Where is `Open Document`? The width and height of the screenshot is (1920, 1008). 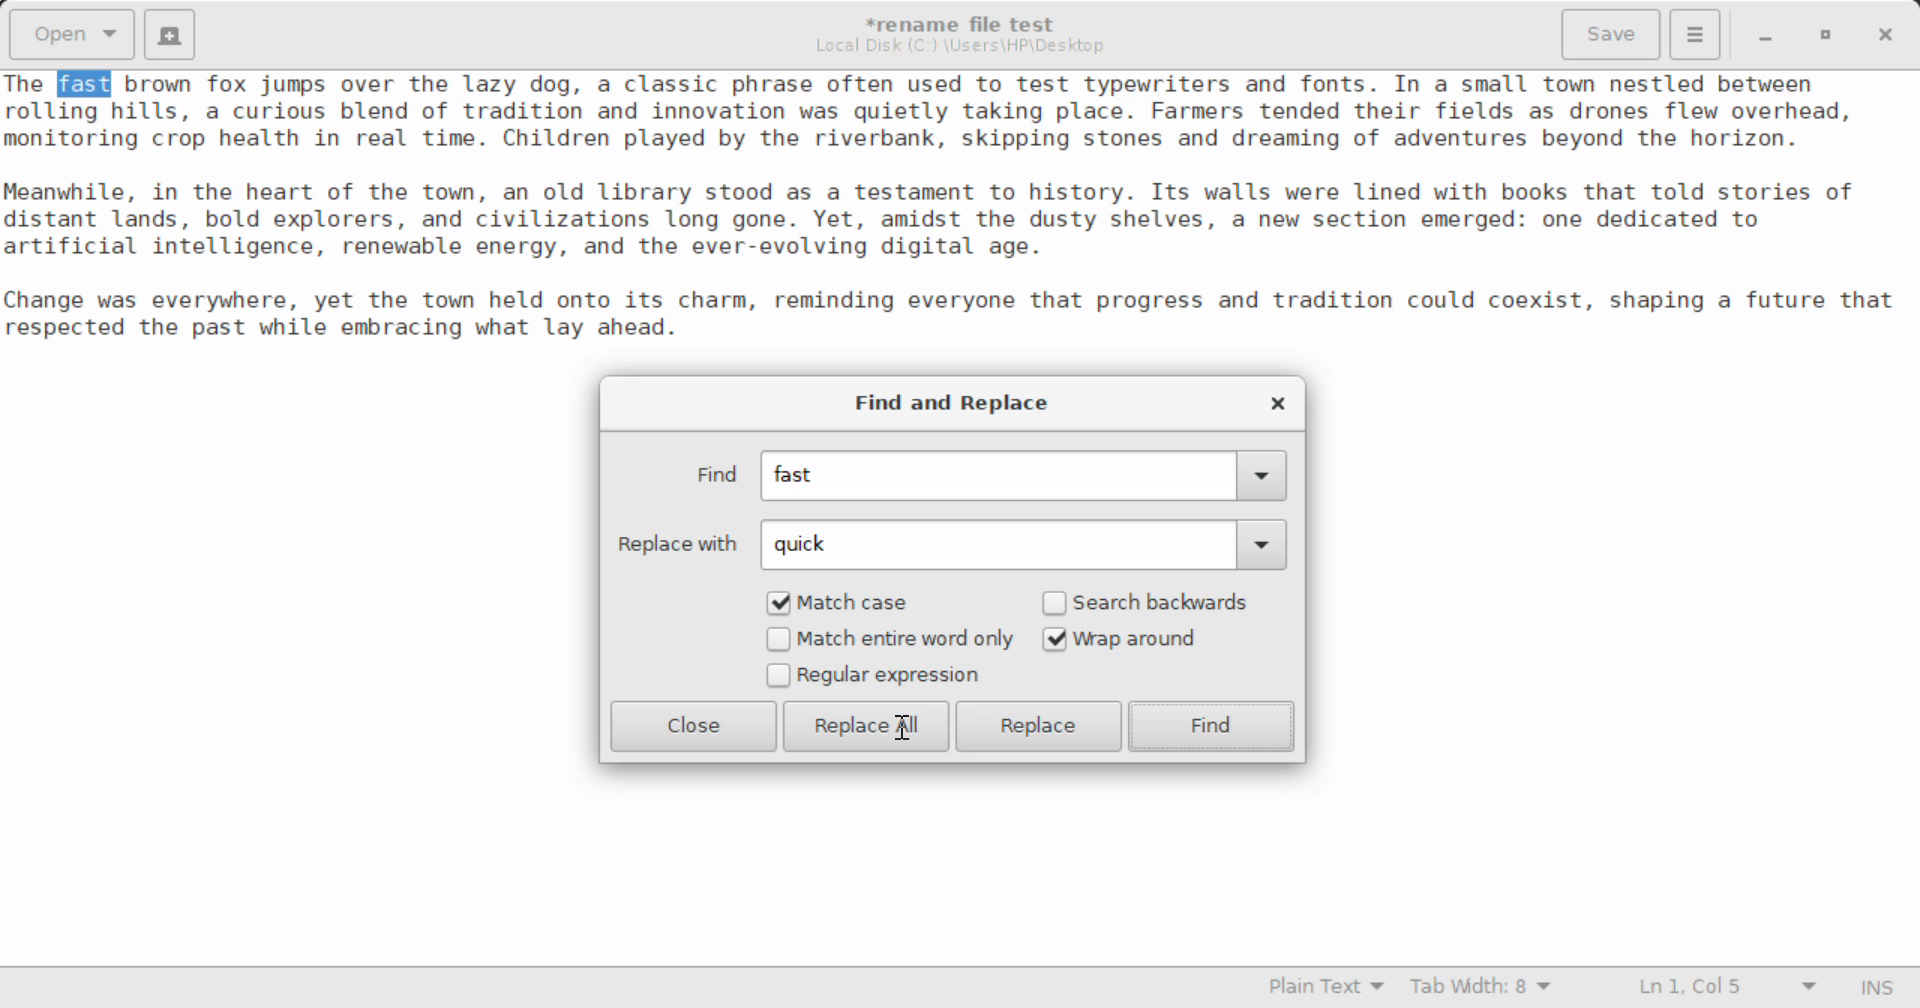
Open Document is located at coordinates (68, 34).